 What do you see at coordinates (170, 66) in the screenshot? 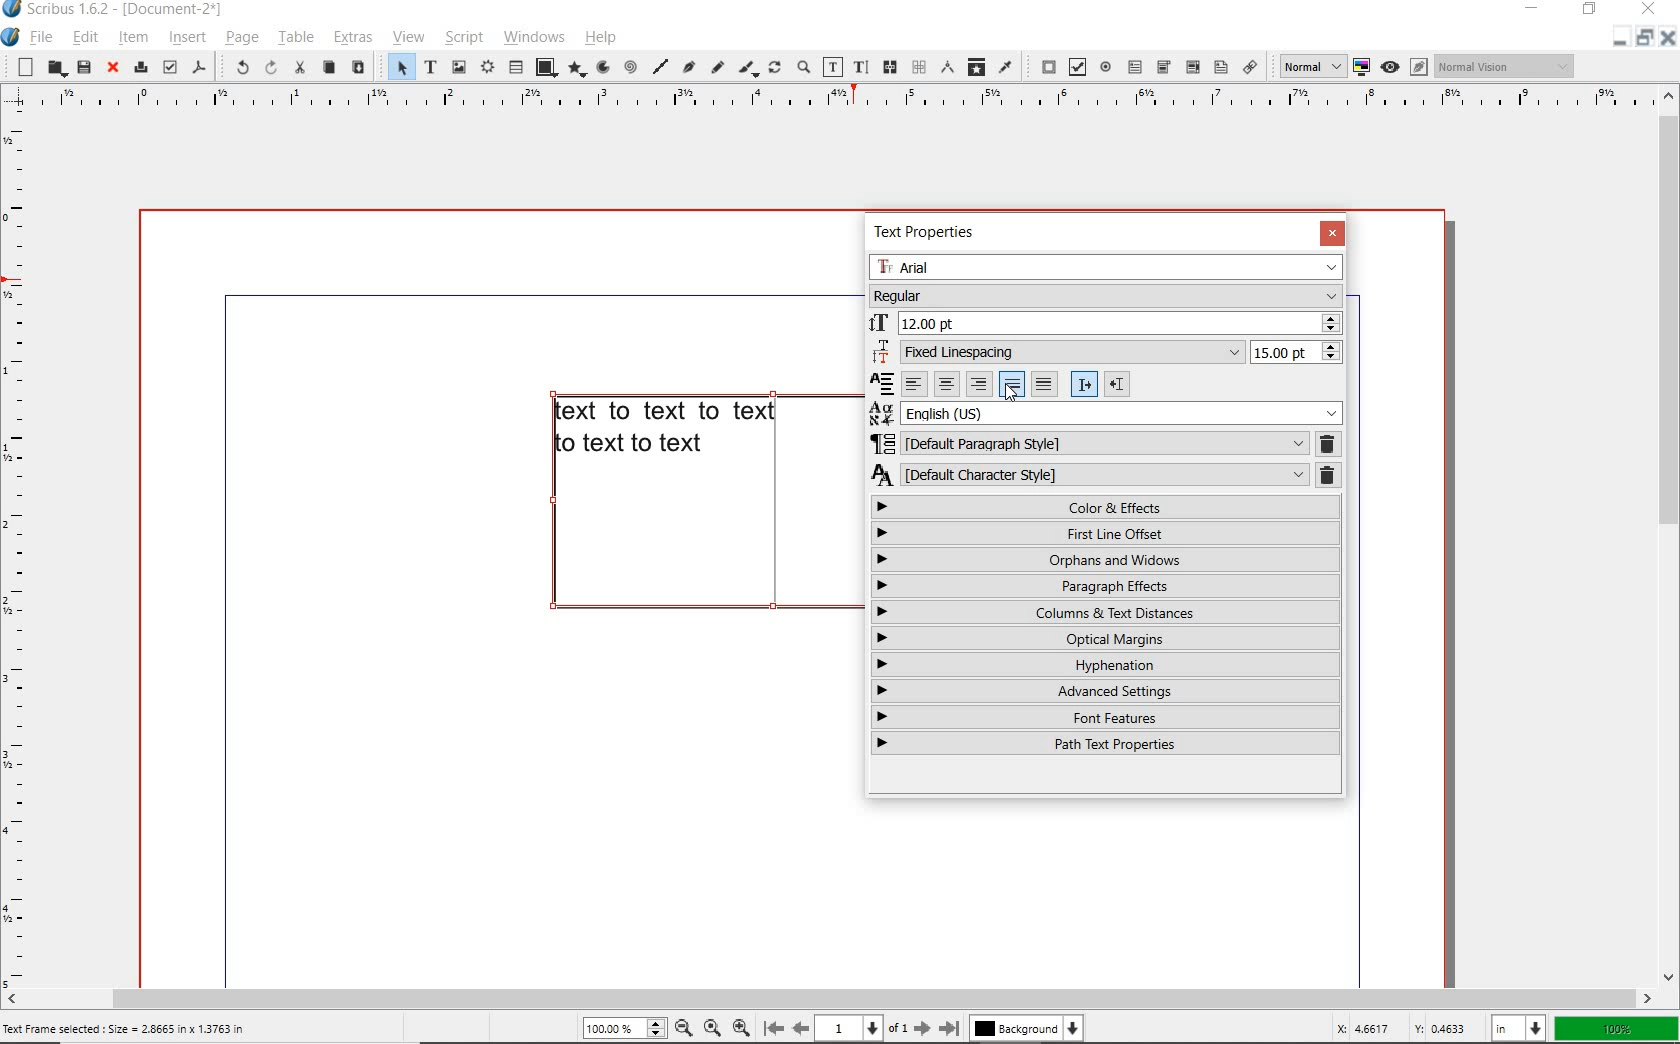
I see `preflight verifier` at bounding box center [170, 66].